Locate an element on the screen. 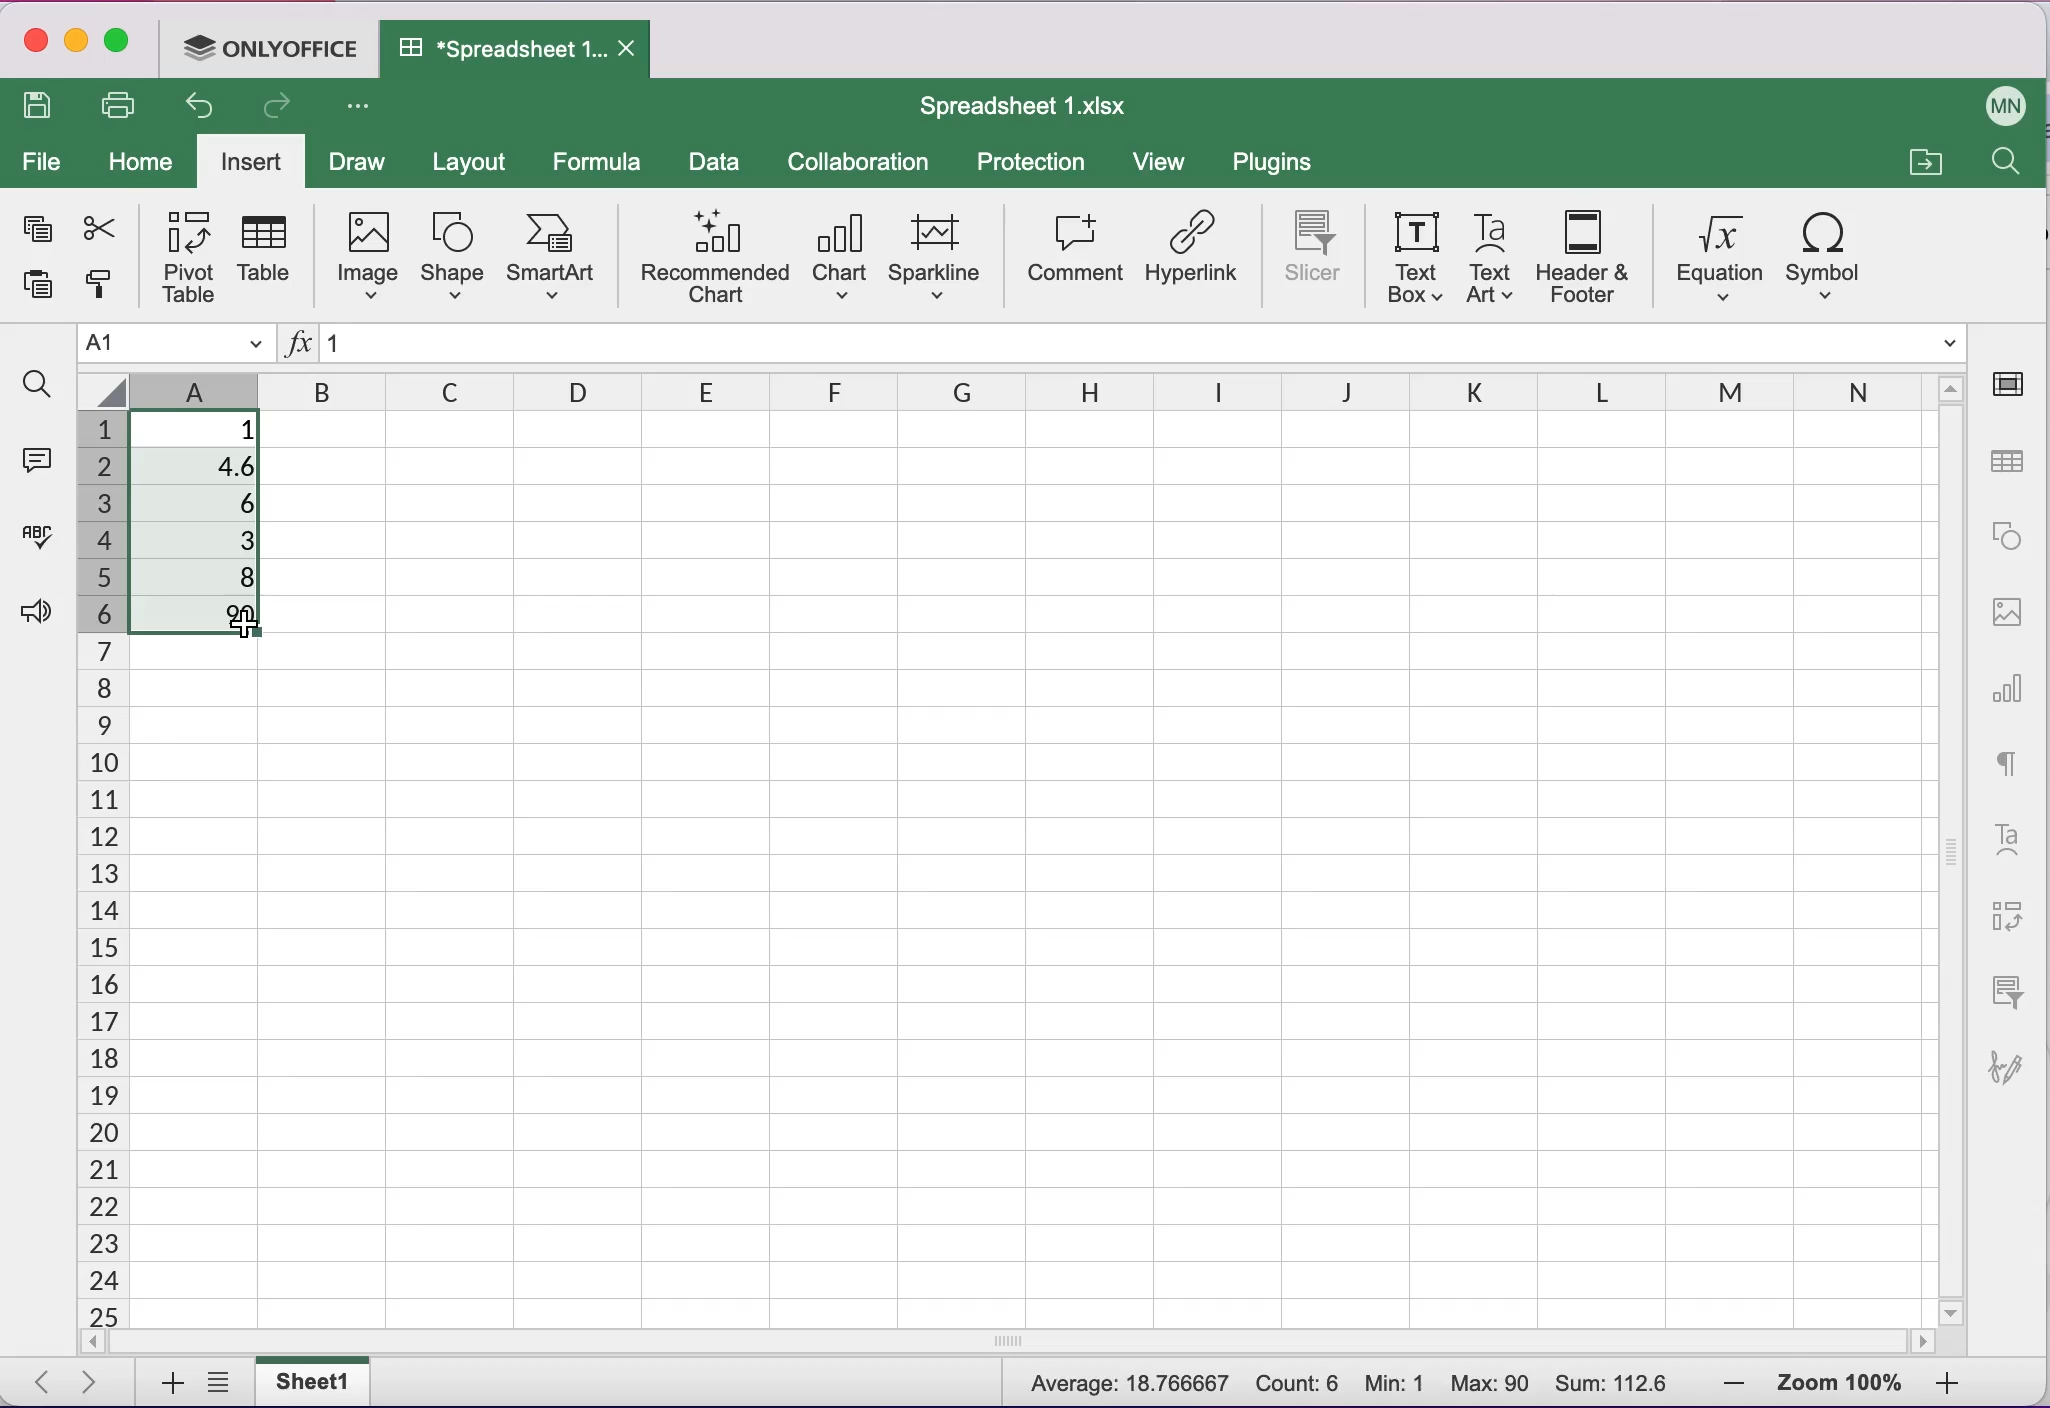 The width and height of the screenshot is (2050, 1408). 6 is located at coordinates (206, 505).